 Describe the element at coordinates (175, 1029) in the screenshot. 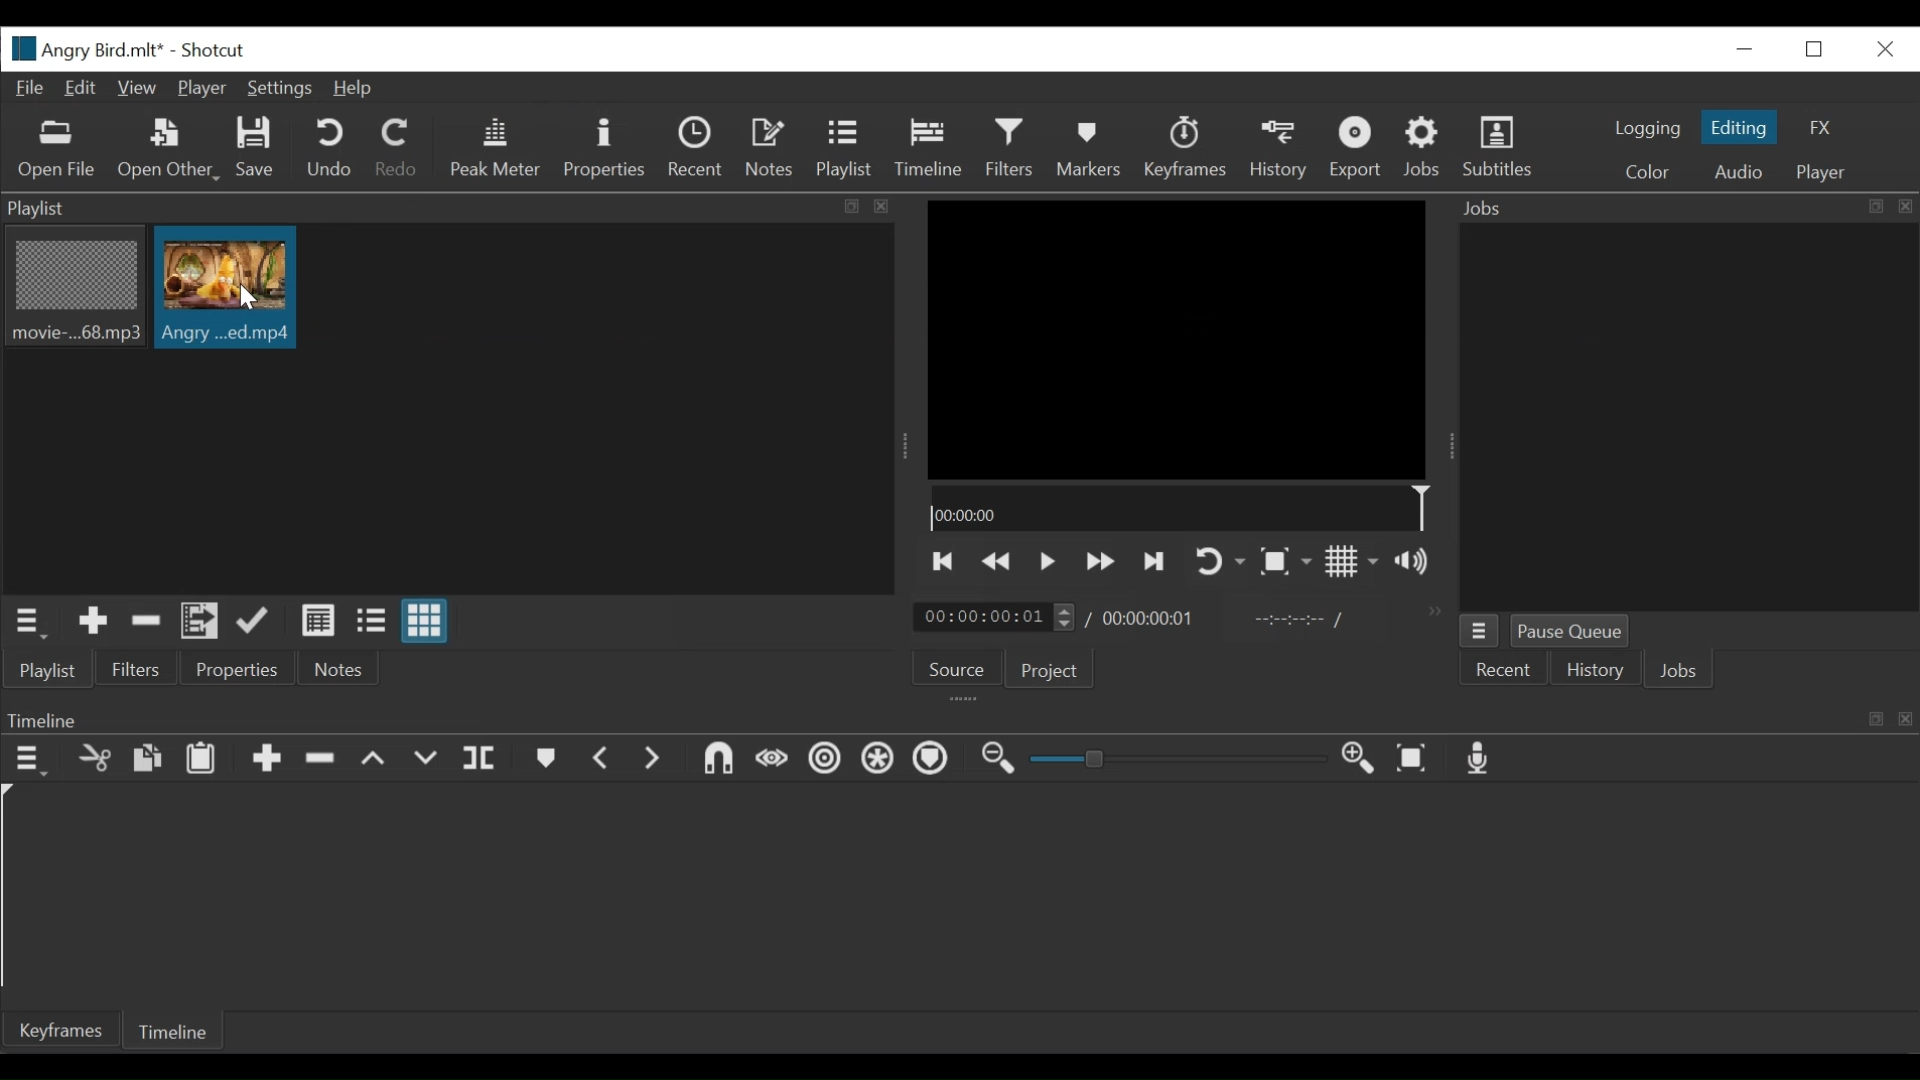

I see `Timeline` at that location.